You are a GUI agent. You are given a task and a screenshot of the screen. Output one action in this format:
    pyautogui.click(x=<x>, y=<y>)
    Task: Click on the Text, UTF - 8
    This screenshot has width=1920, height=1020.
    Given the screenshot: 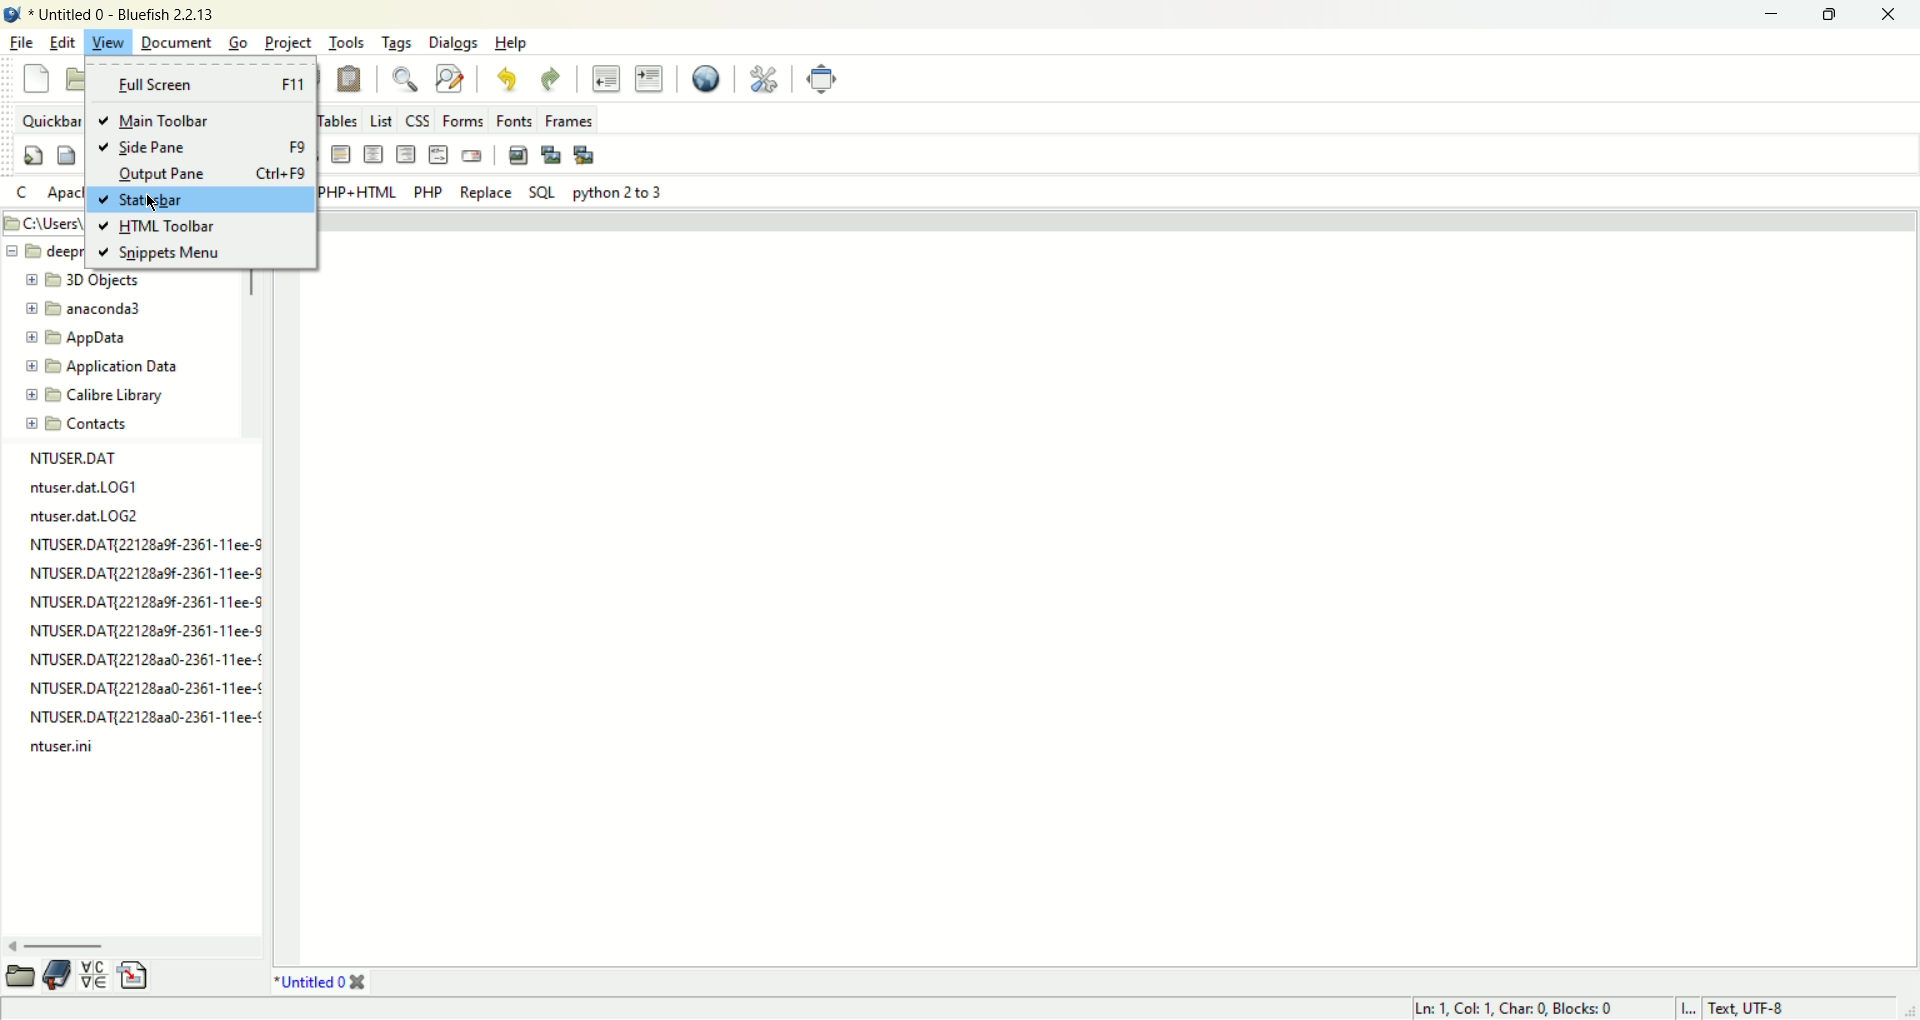 What is the action you would take?
    pyautogui.click(x=1753, y=1009)
    